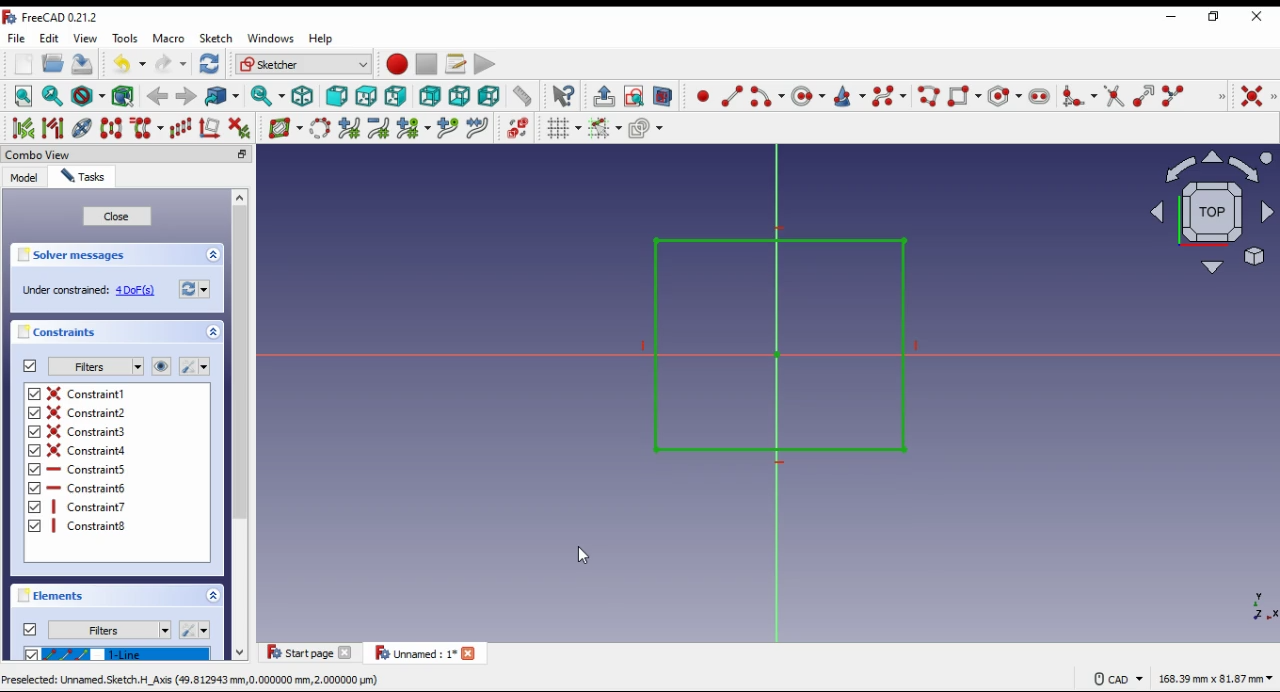  I want to click on create regular polygon, so click(1003, 96).